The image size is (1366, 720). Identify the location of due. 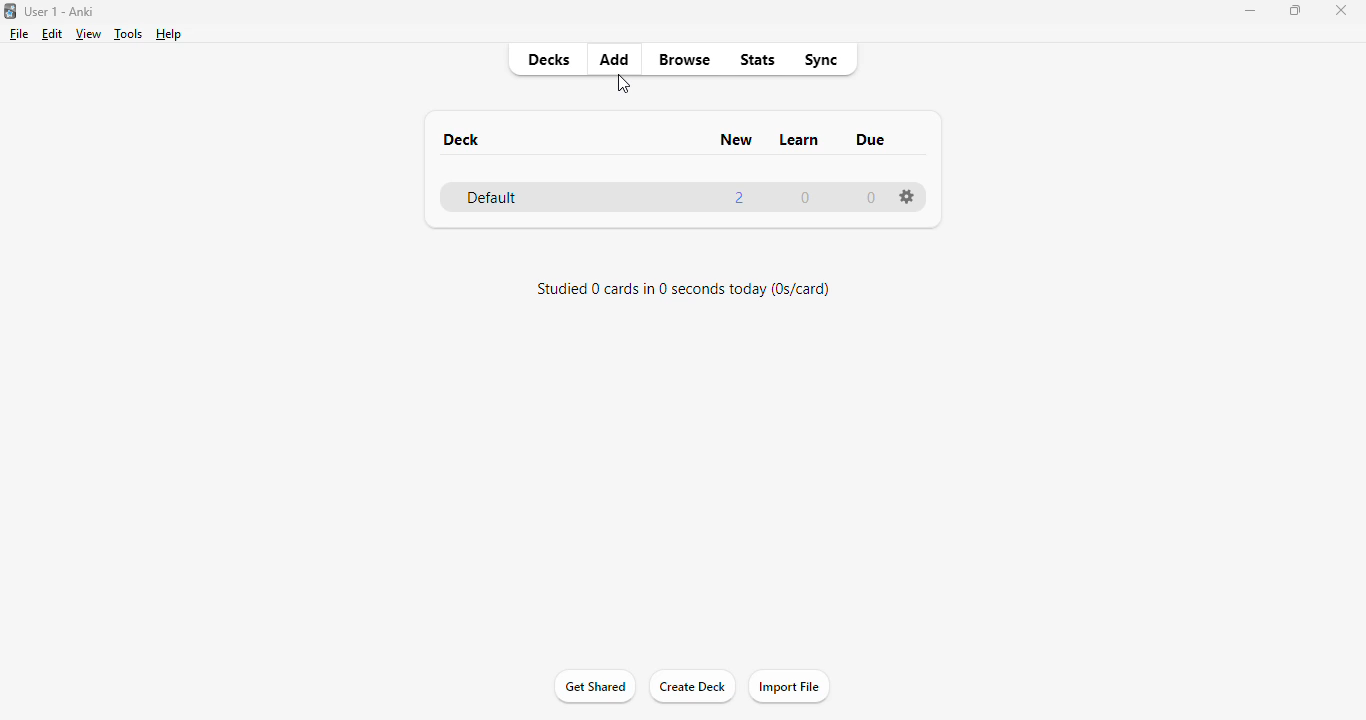
(870, 140).